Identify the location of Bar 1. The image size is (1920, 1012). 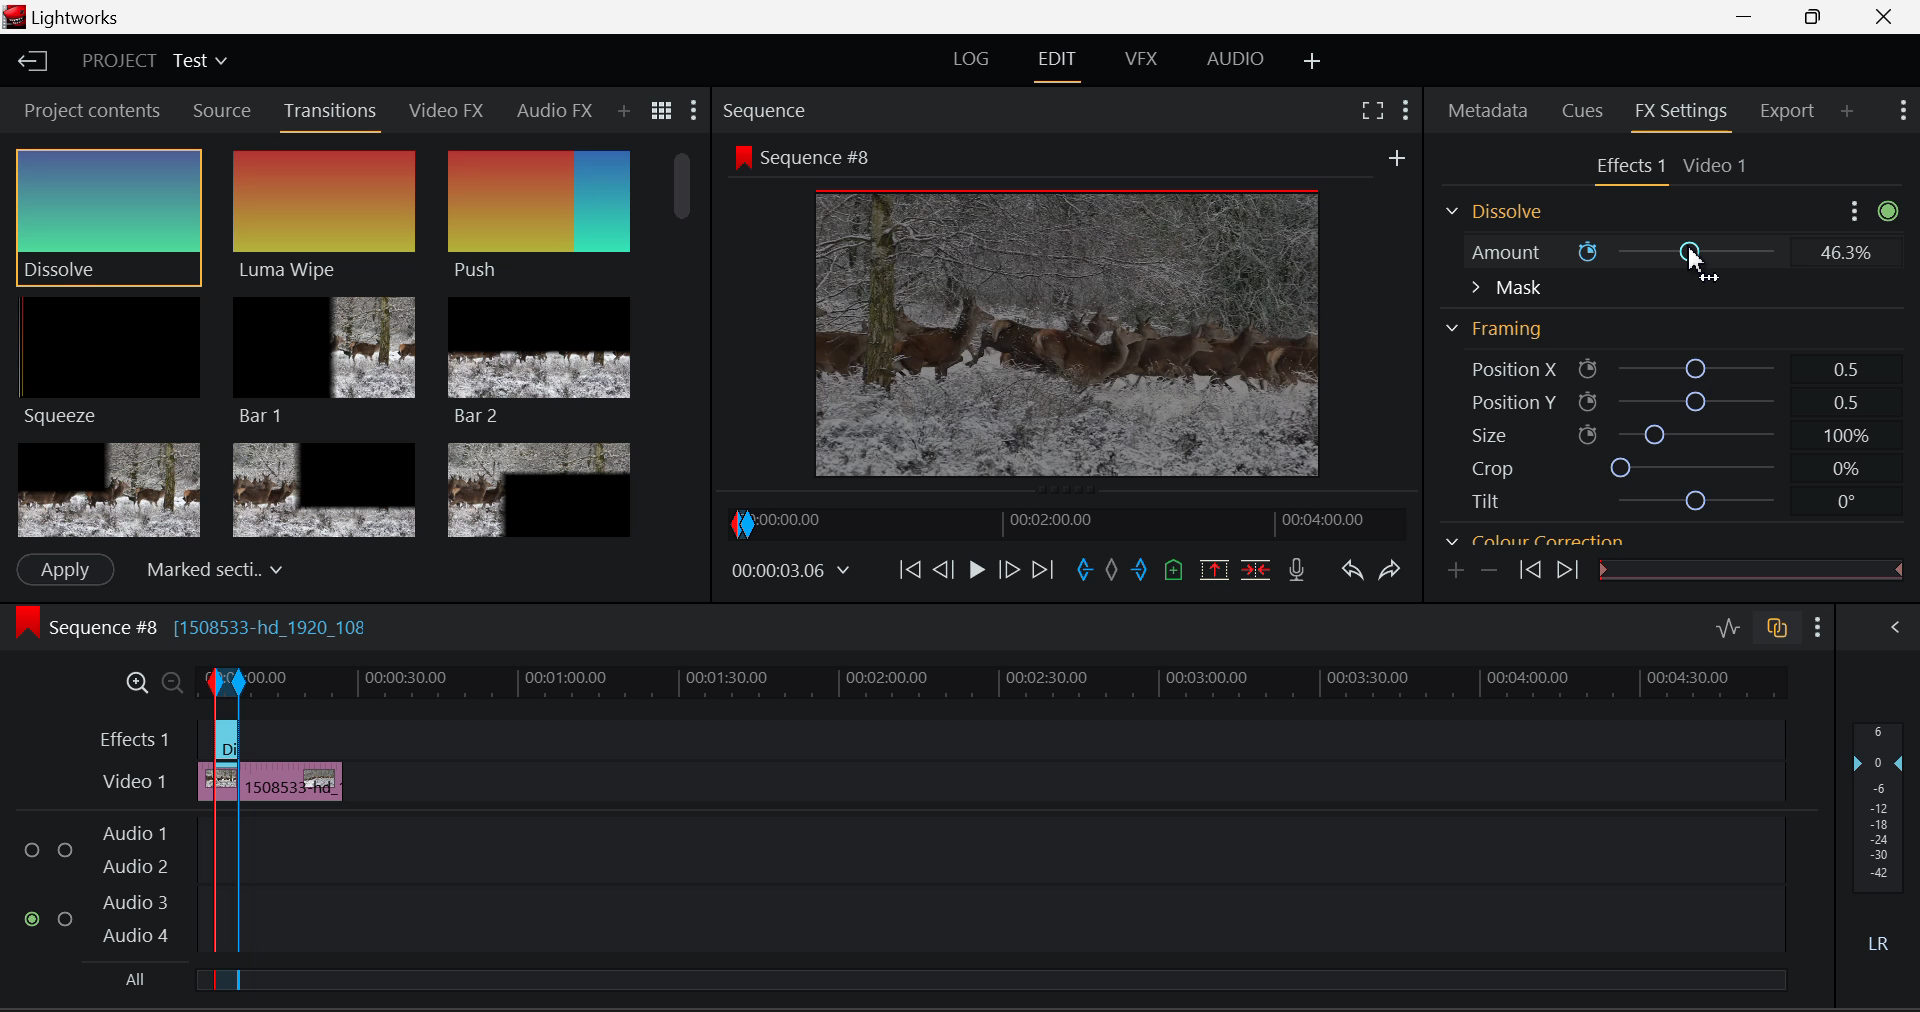
(325, 359).